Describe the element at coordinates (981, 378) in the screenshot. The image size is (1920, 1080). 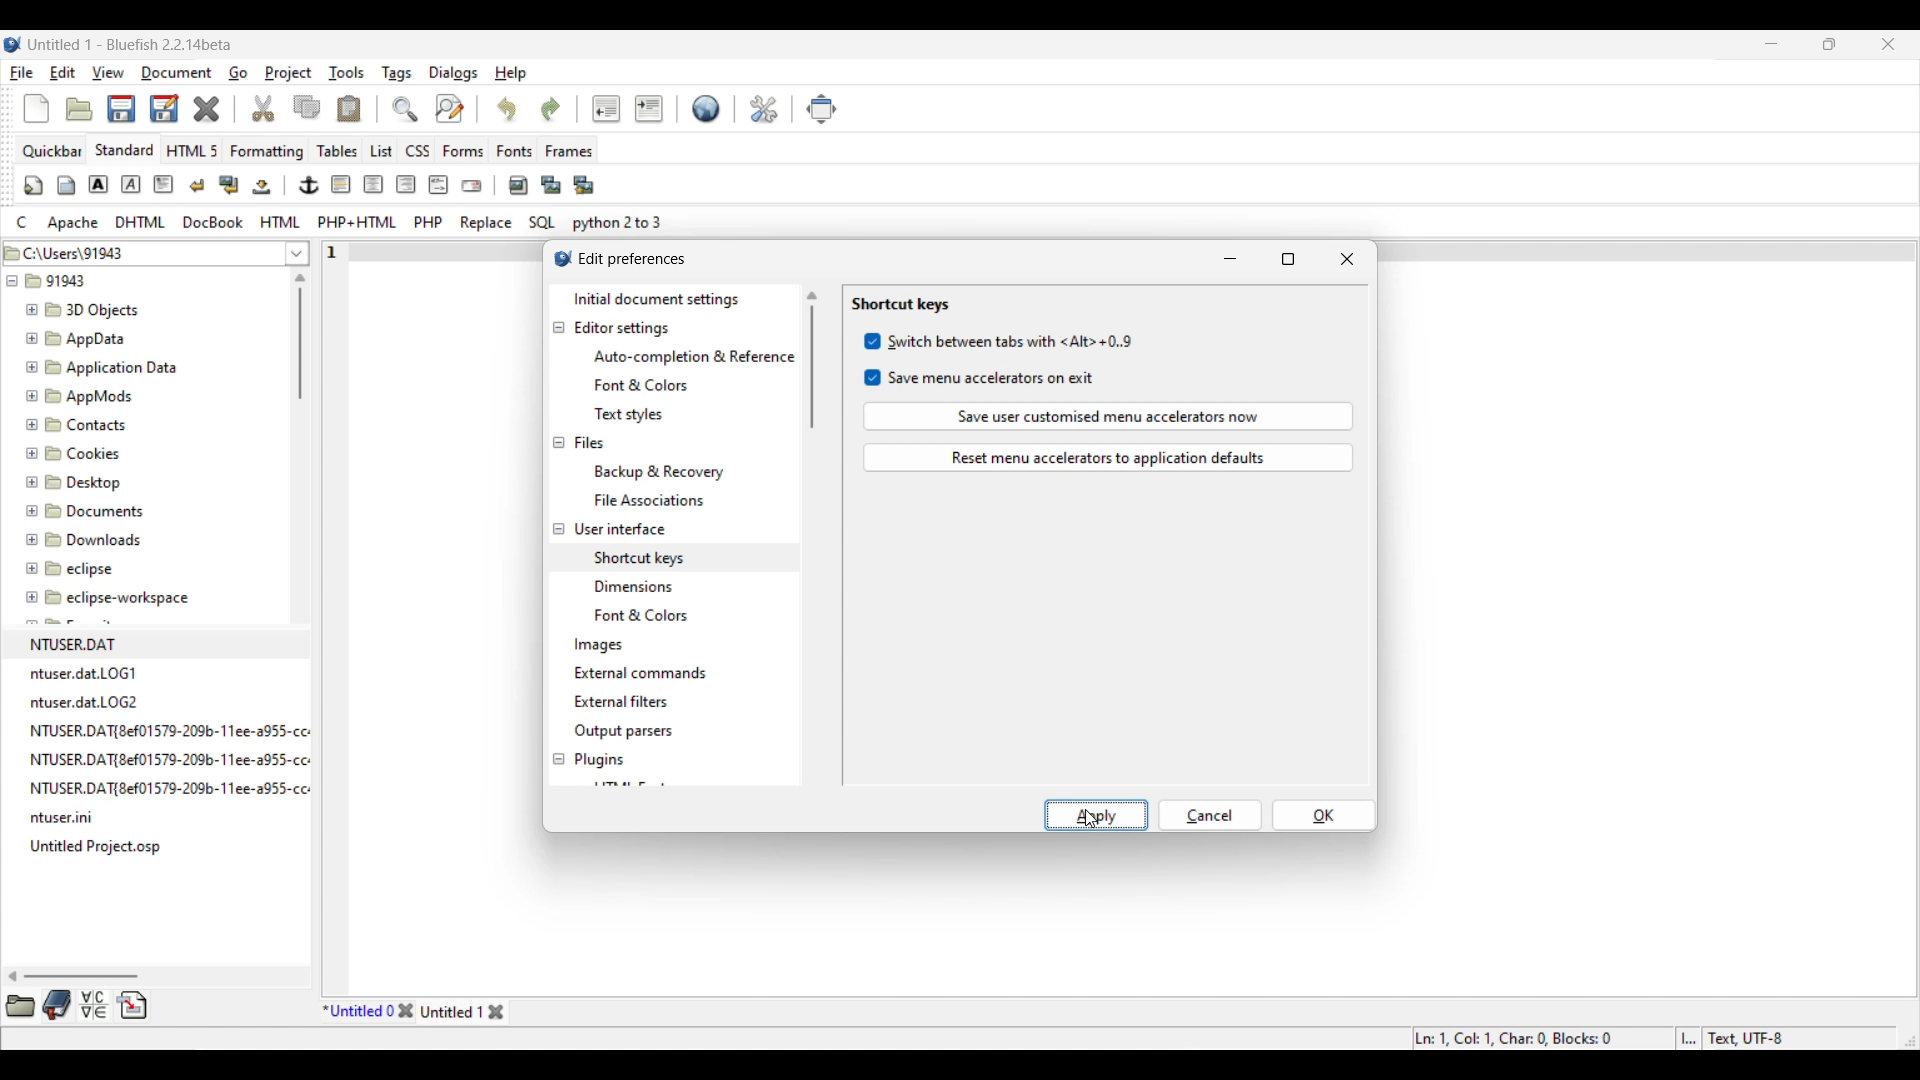
I see `Save menu accelerators on exit` at that location.